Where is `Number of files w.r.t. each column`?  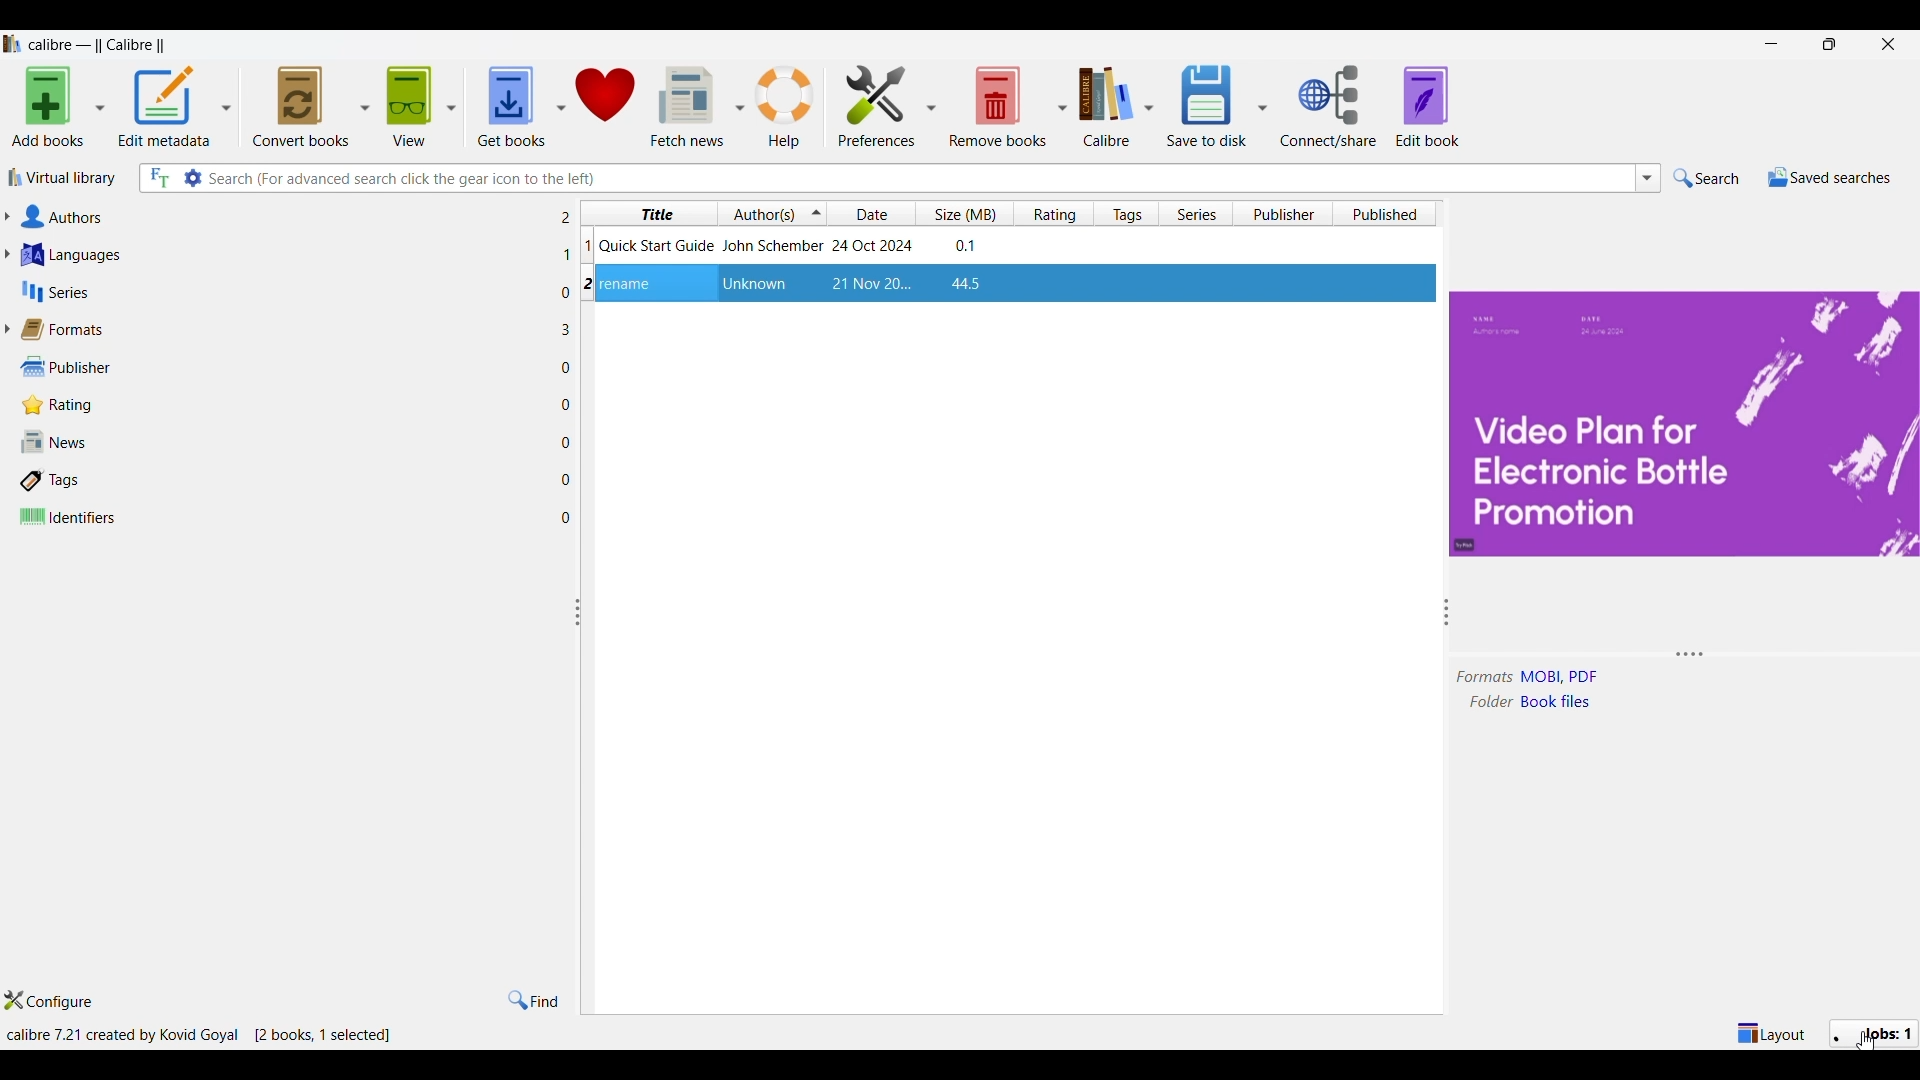
Number of files w.r.t. each column is located at coordinates (566, 372).